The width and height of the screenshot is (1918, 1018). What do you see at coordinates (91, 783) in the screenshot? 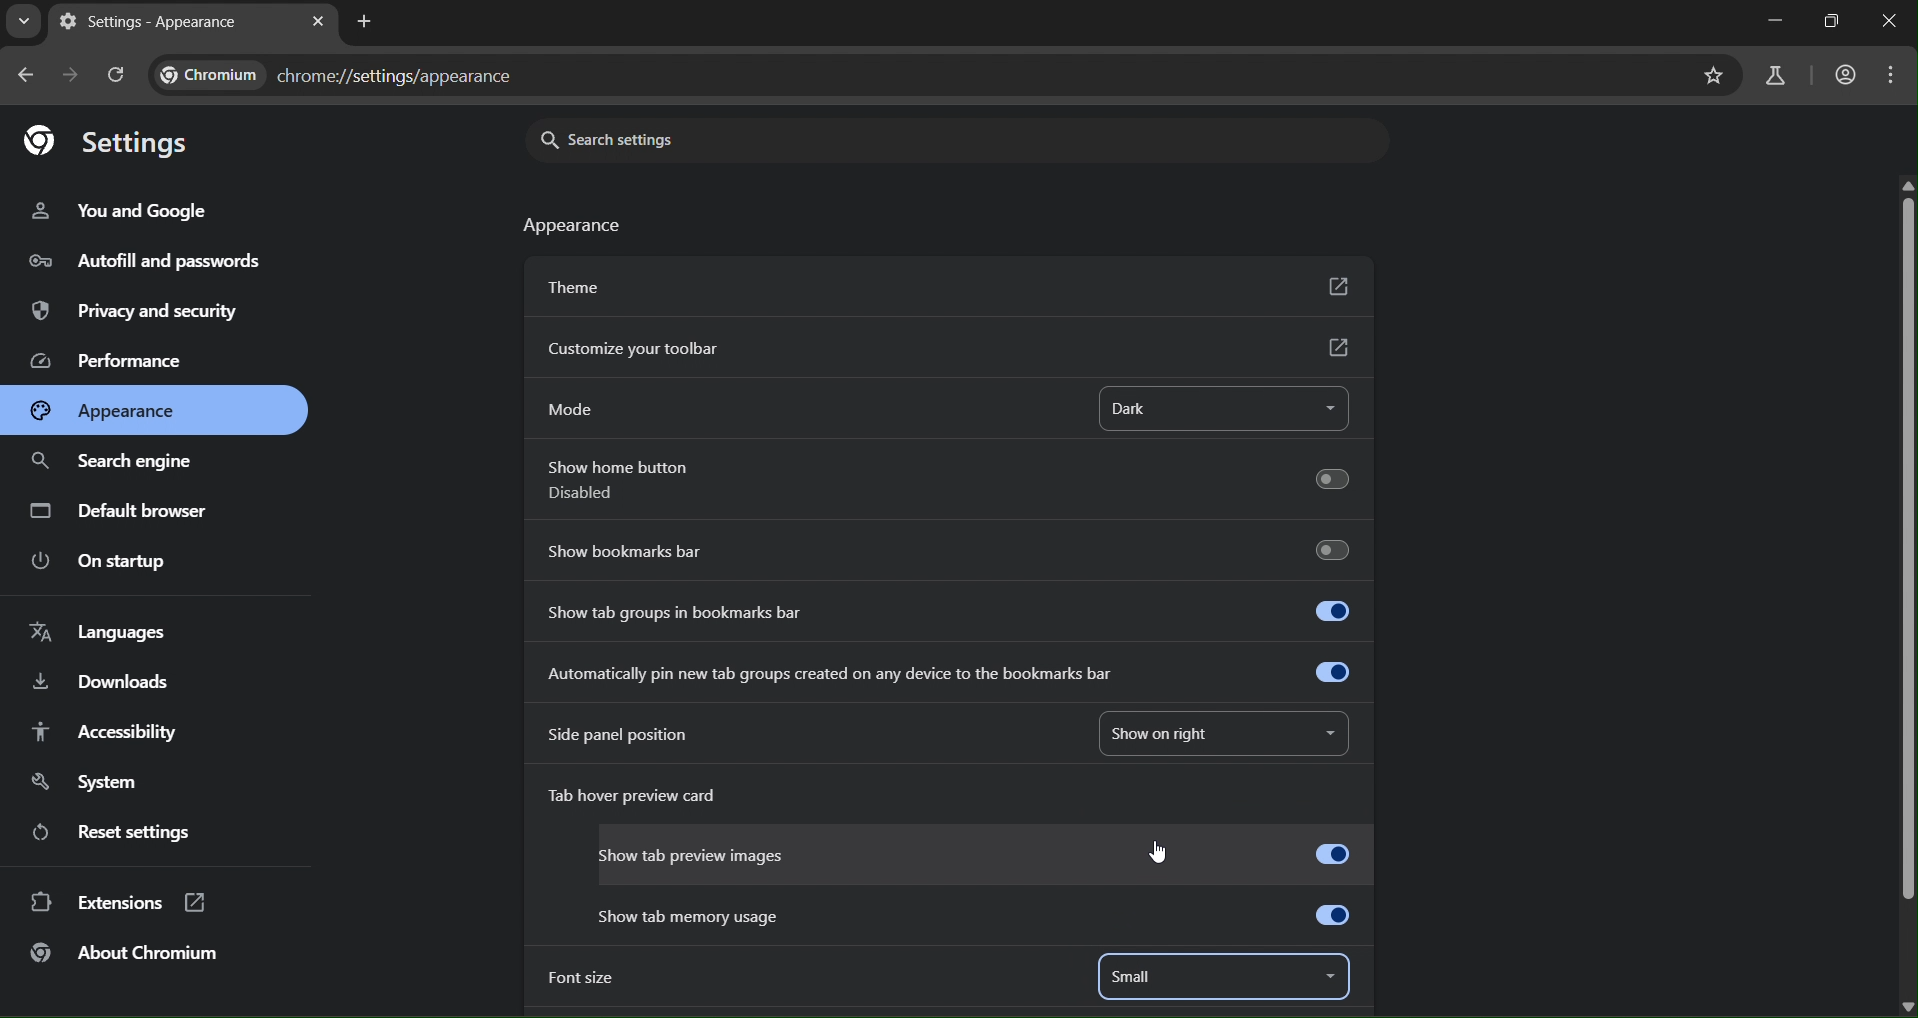
I see `system` at bounding box center [91, 783].